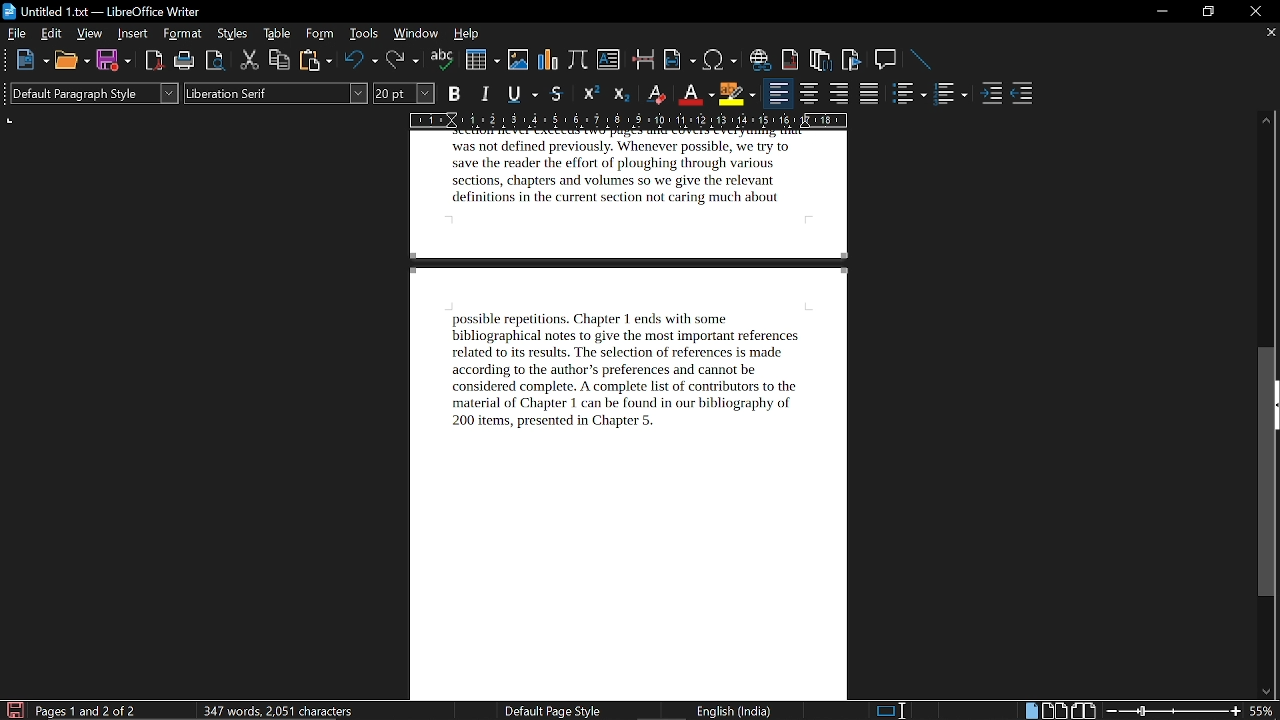 This screenshot has height=720, width=1280. I want to click on redo, so click(402, 62).